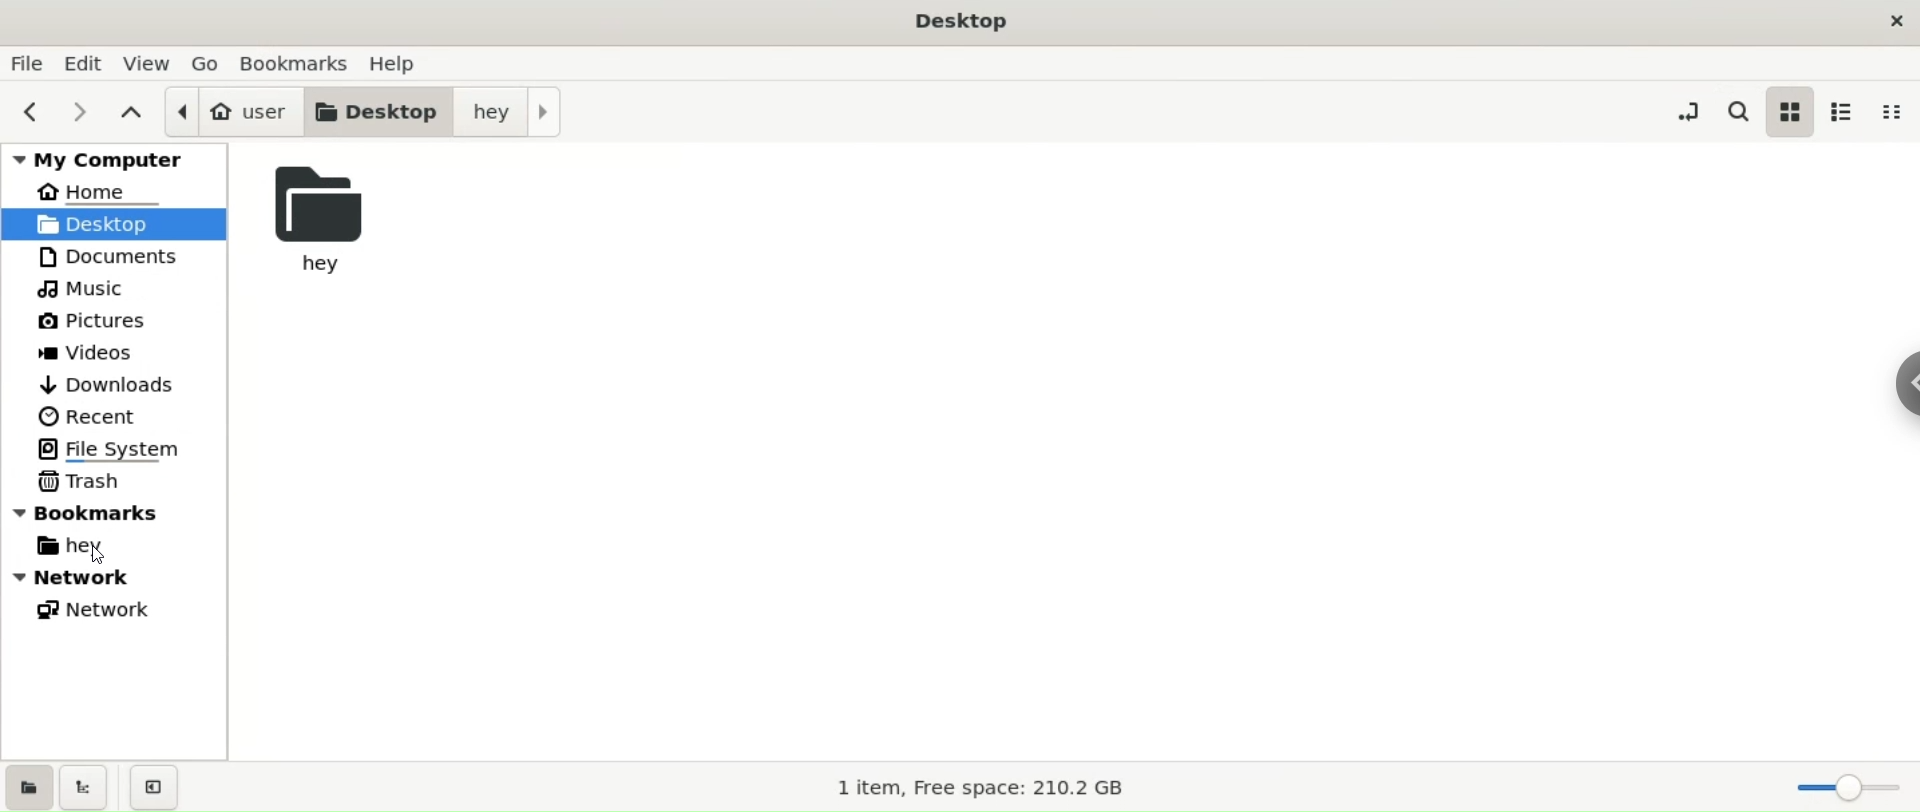  What do you see at coordinates (1737, 112) in the screenshot?
I see `search` at bounding box center [1737, 112].